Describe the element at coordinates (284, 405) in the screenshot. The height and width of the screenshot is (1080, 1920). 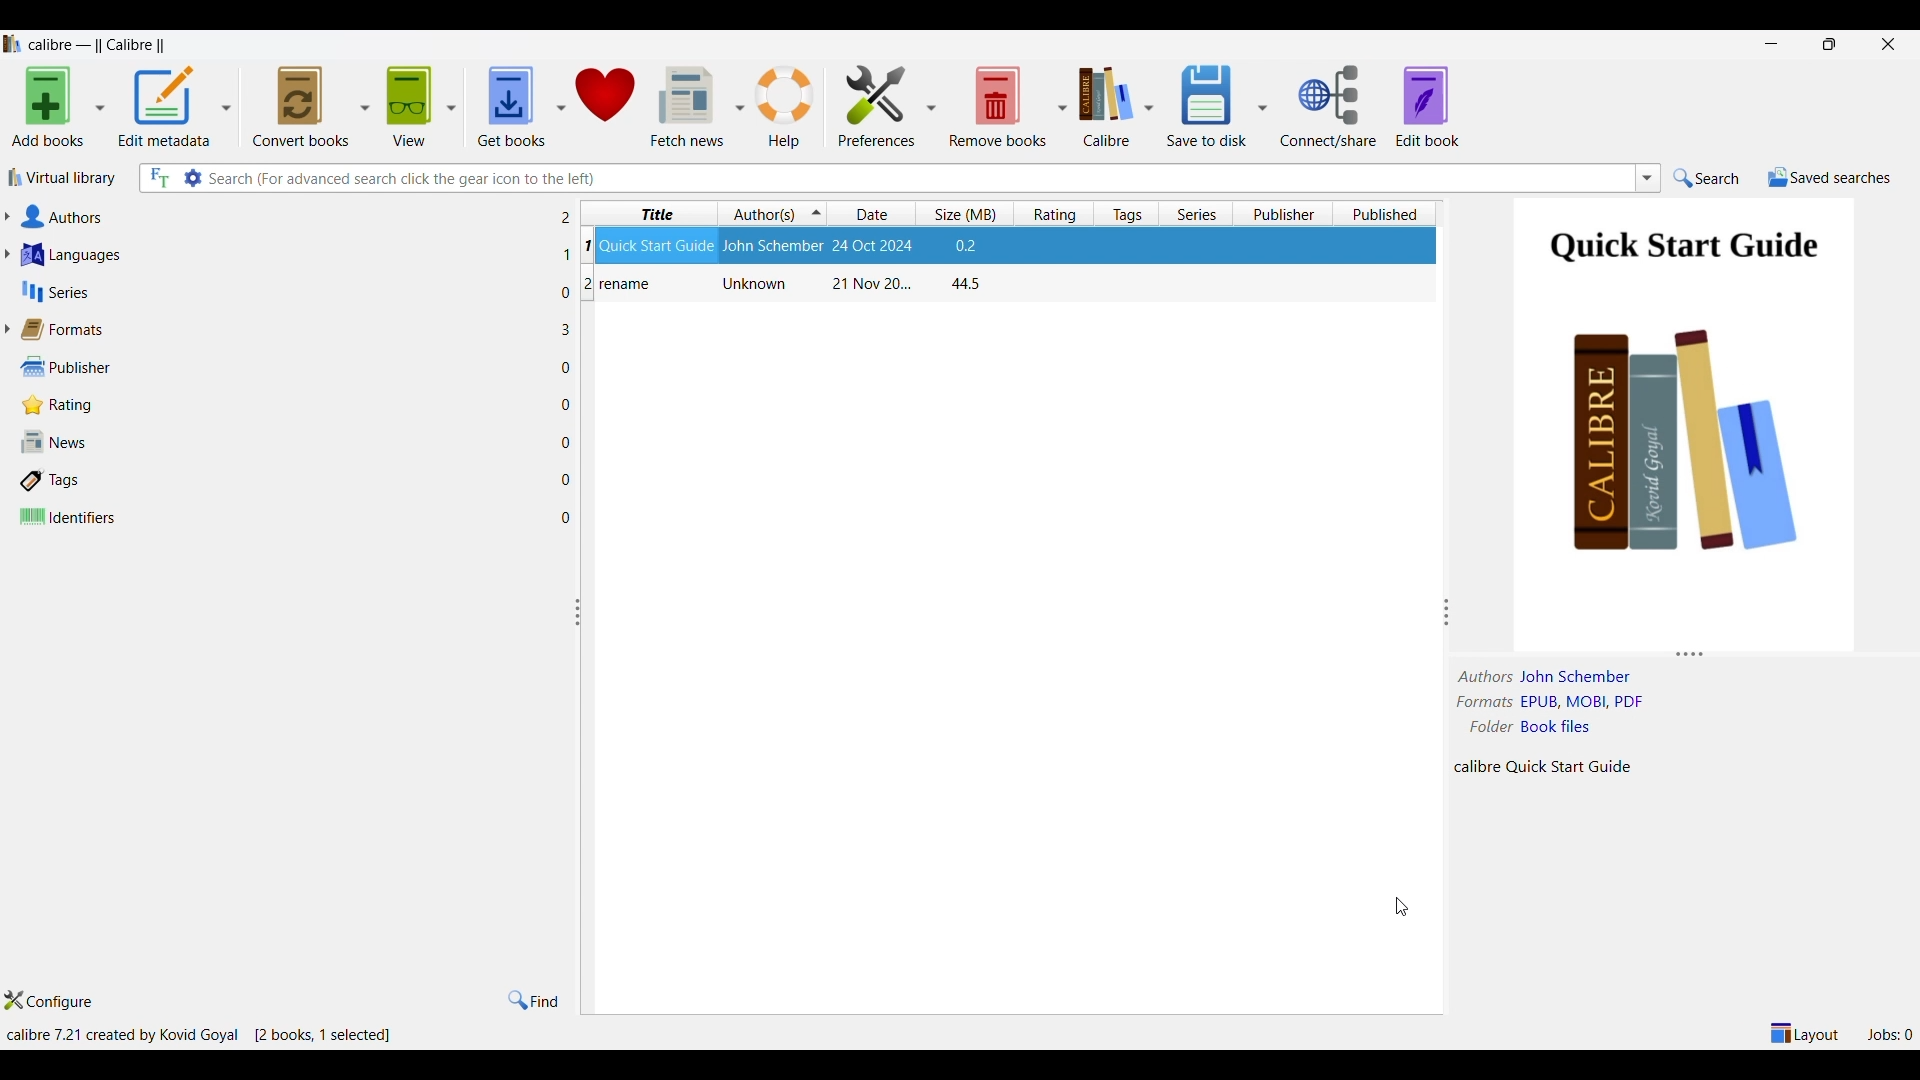
I see `Rating` at that location.